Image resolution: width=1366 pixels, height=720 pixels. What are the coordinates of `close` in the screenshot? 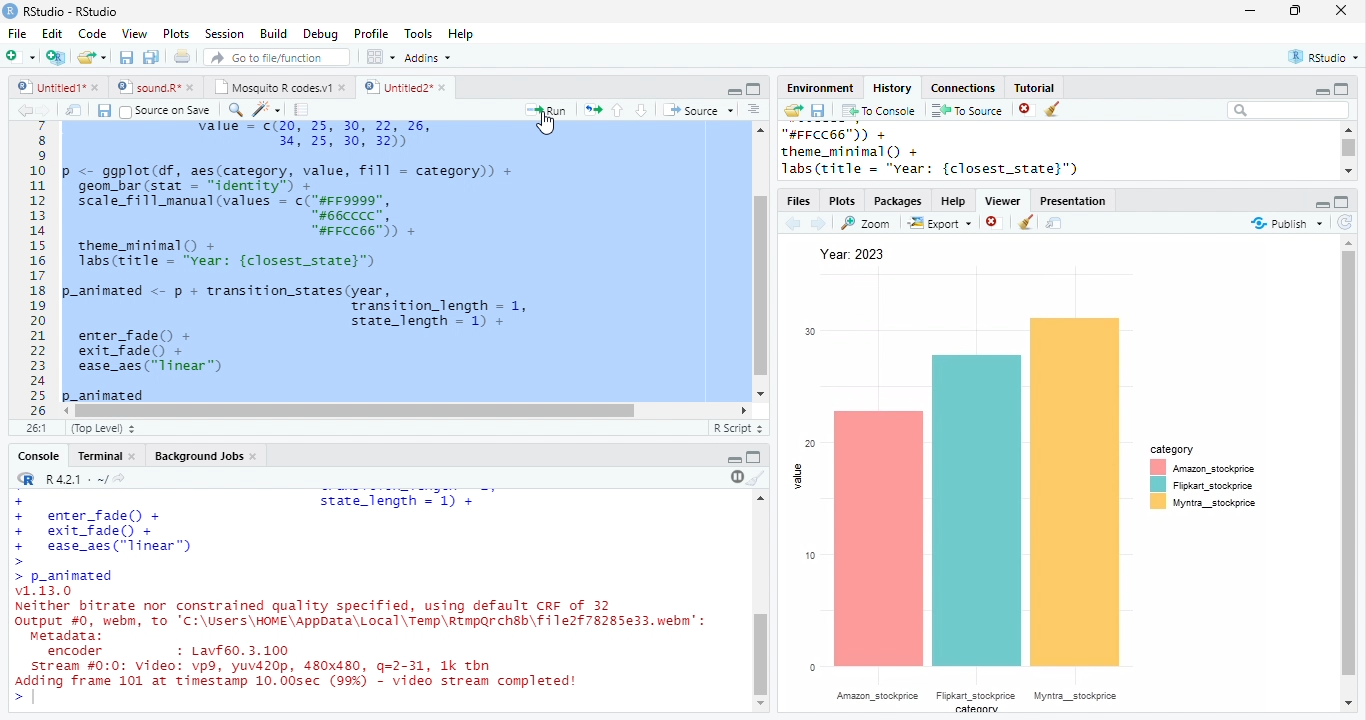 It's located at (344, 89).